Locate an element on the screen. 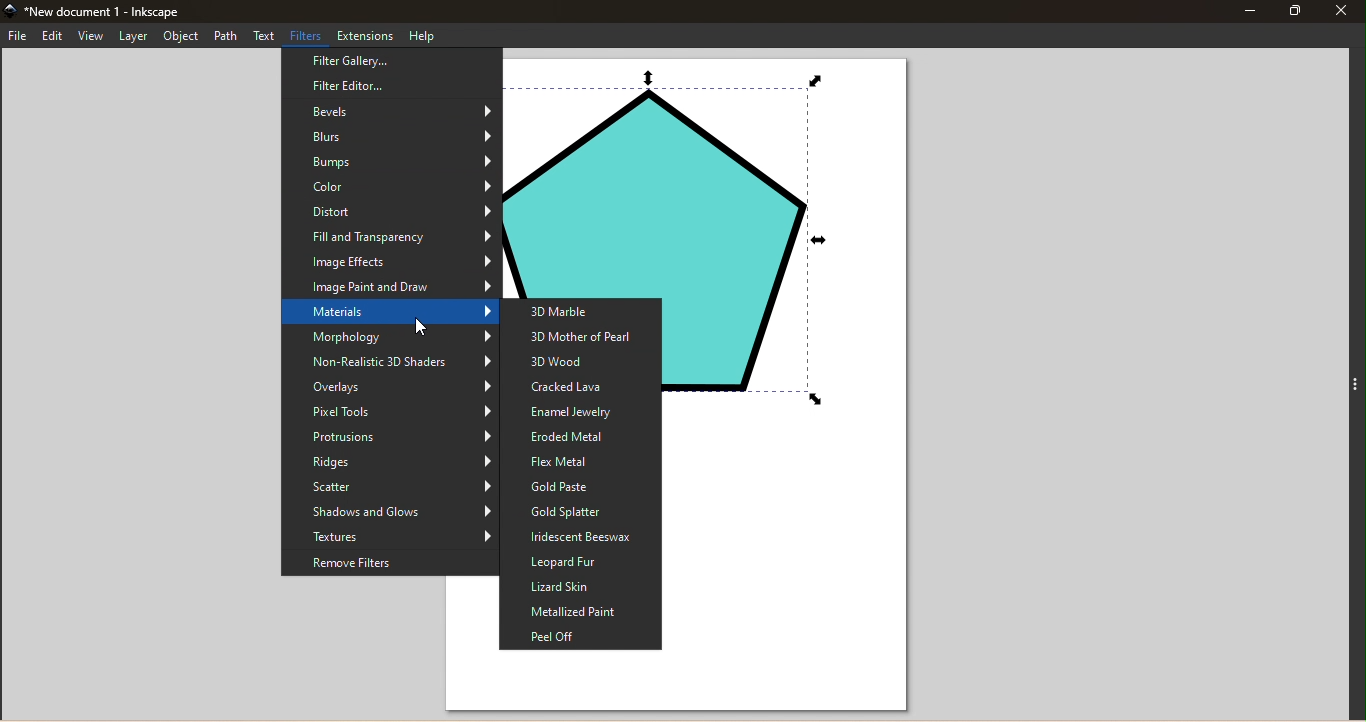  Protrusions is located at coordinates (387, 437).